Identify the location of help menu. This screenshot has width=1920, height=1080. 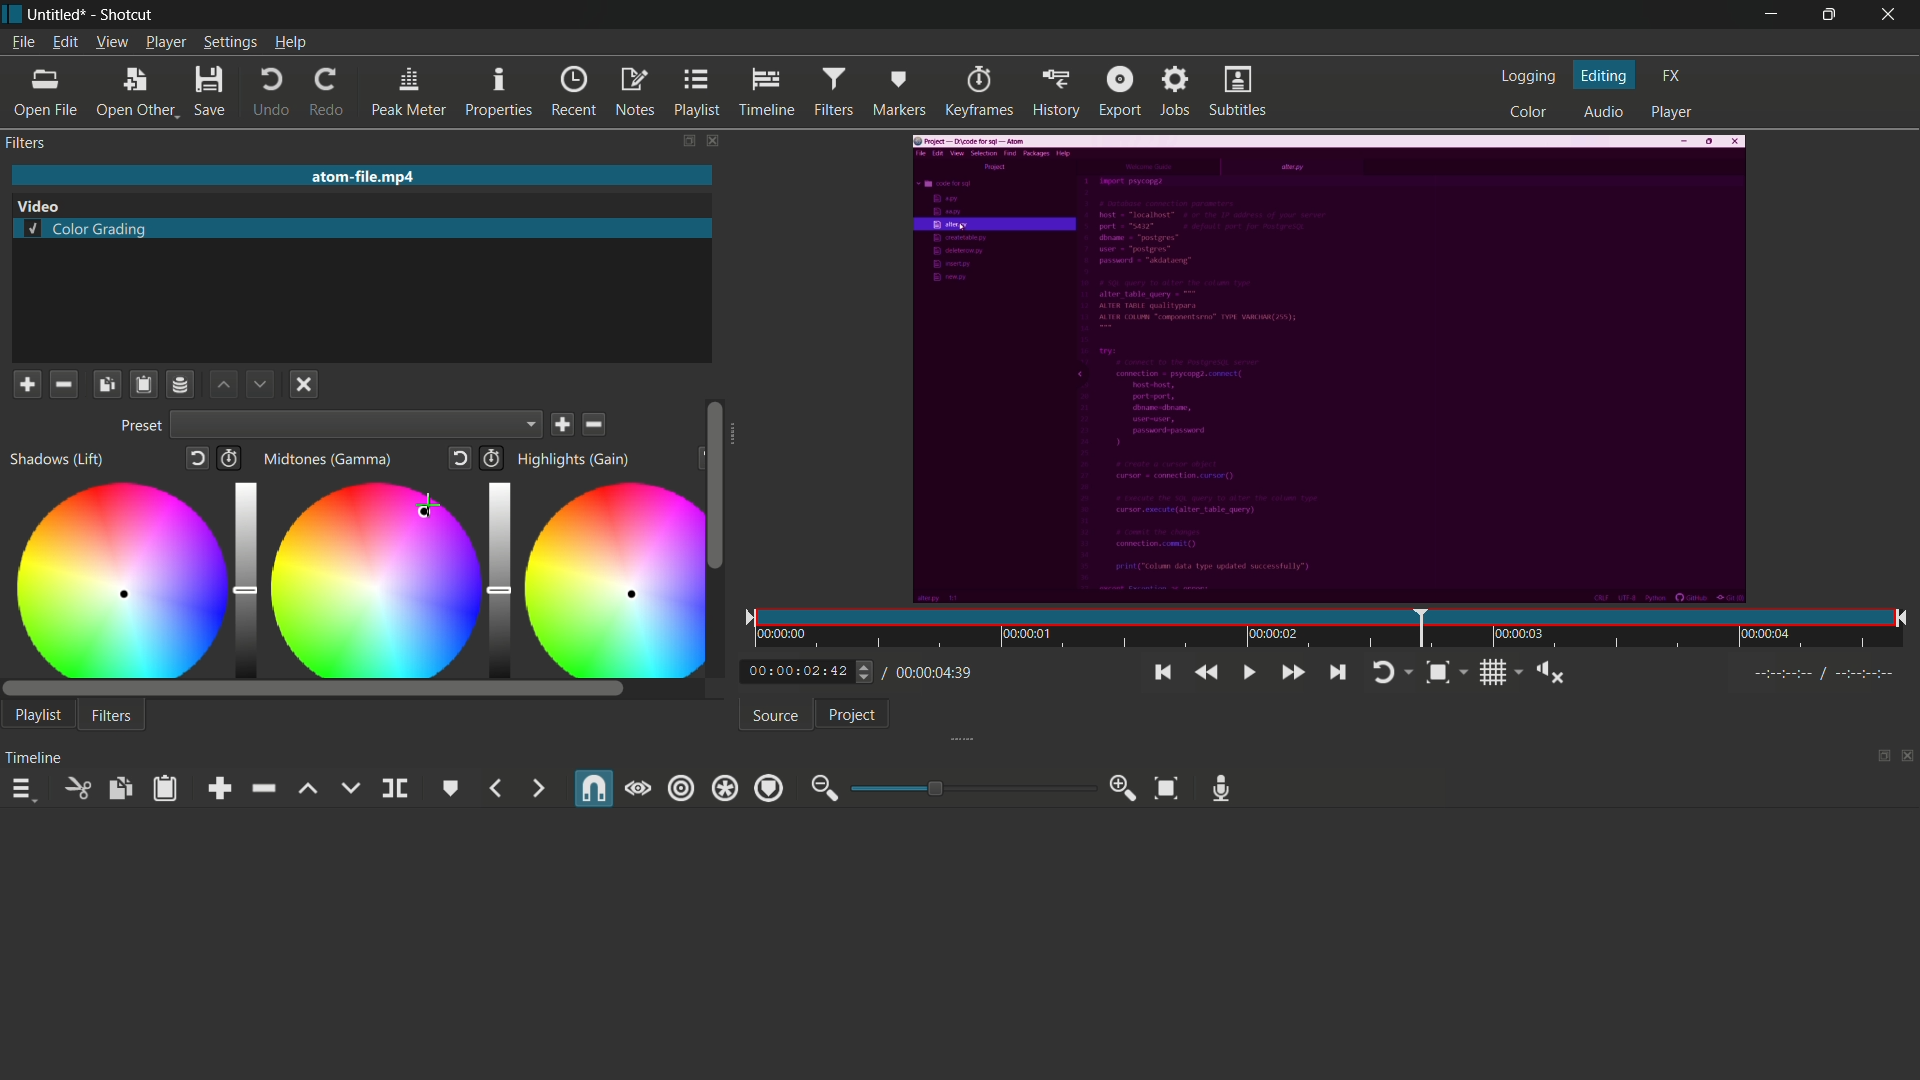
(291, 43).